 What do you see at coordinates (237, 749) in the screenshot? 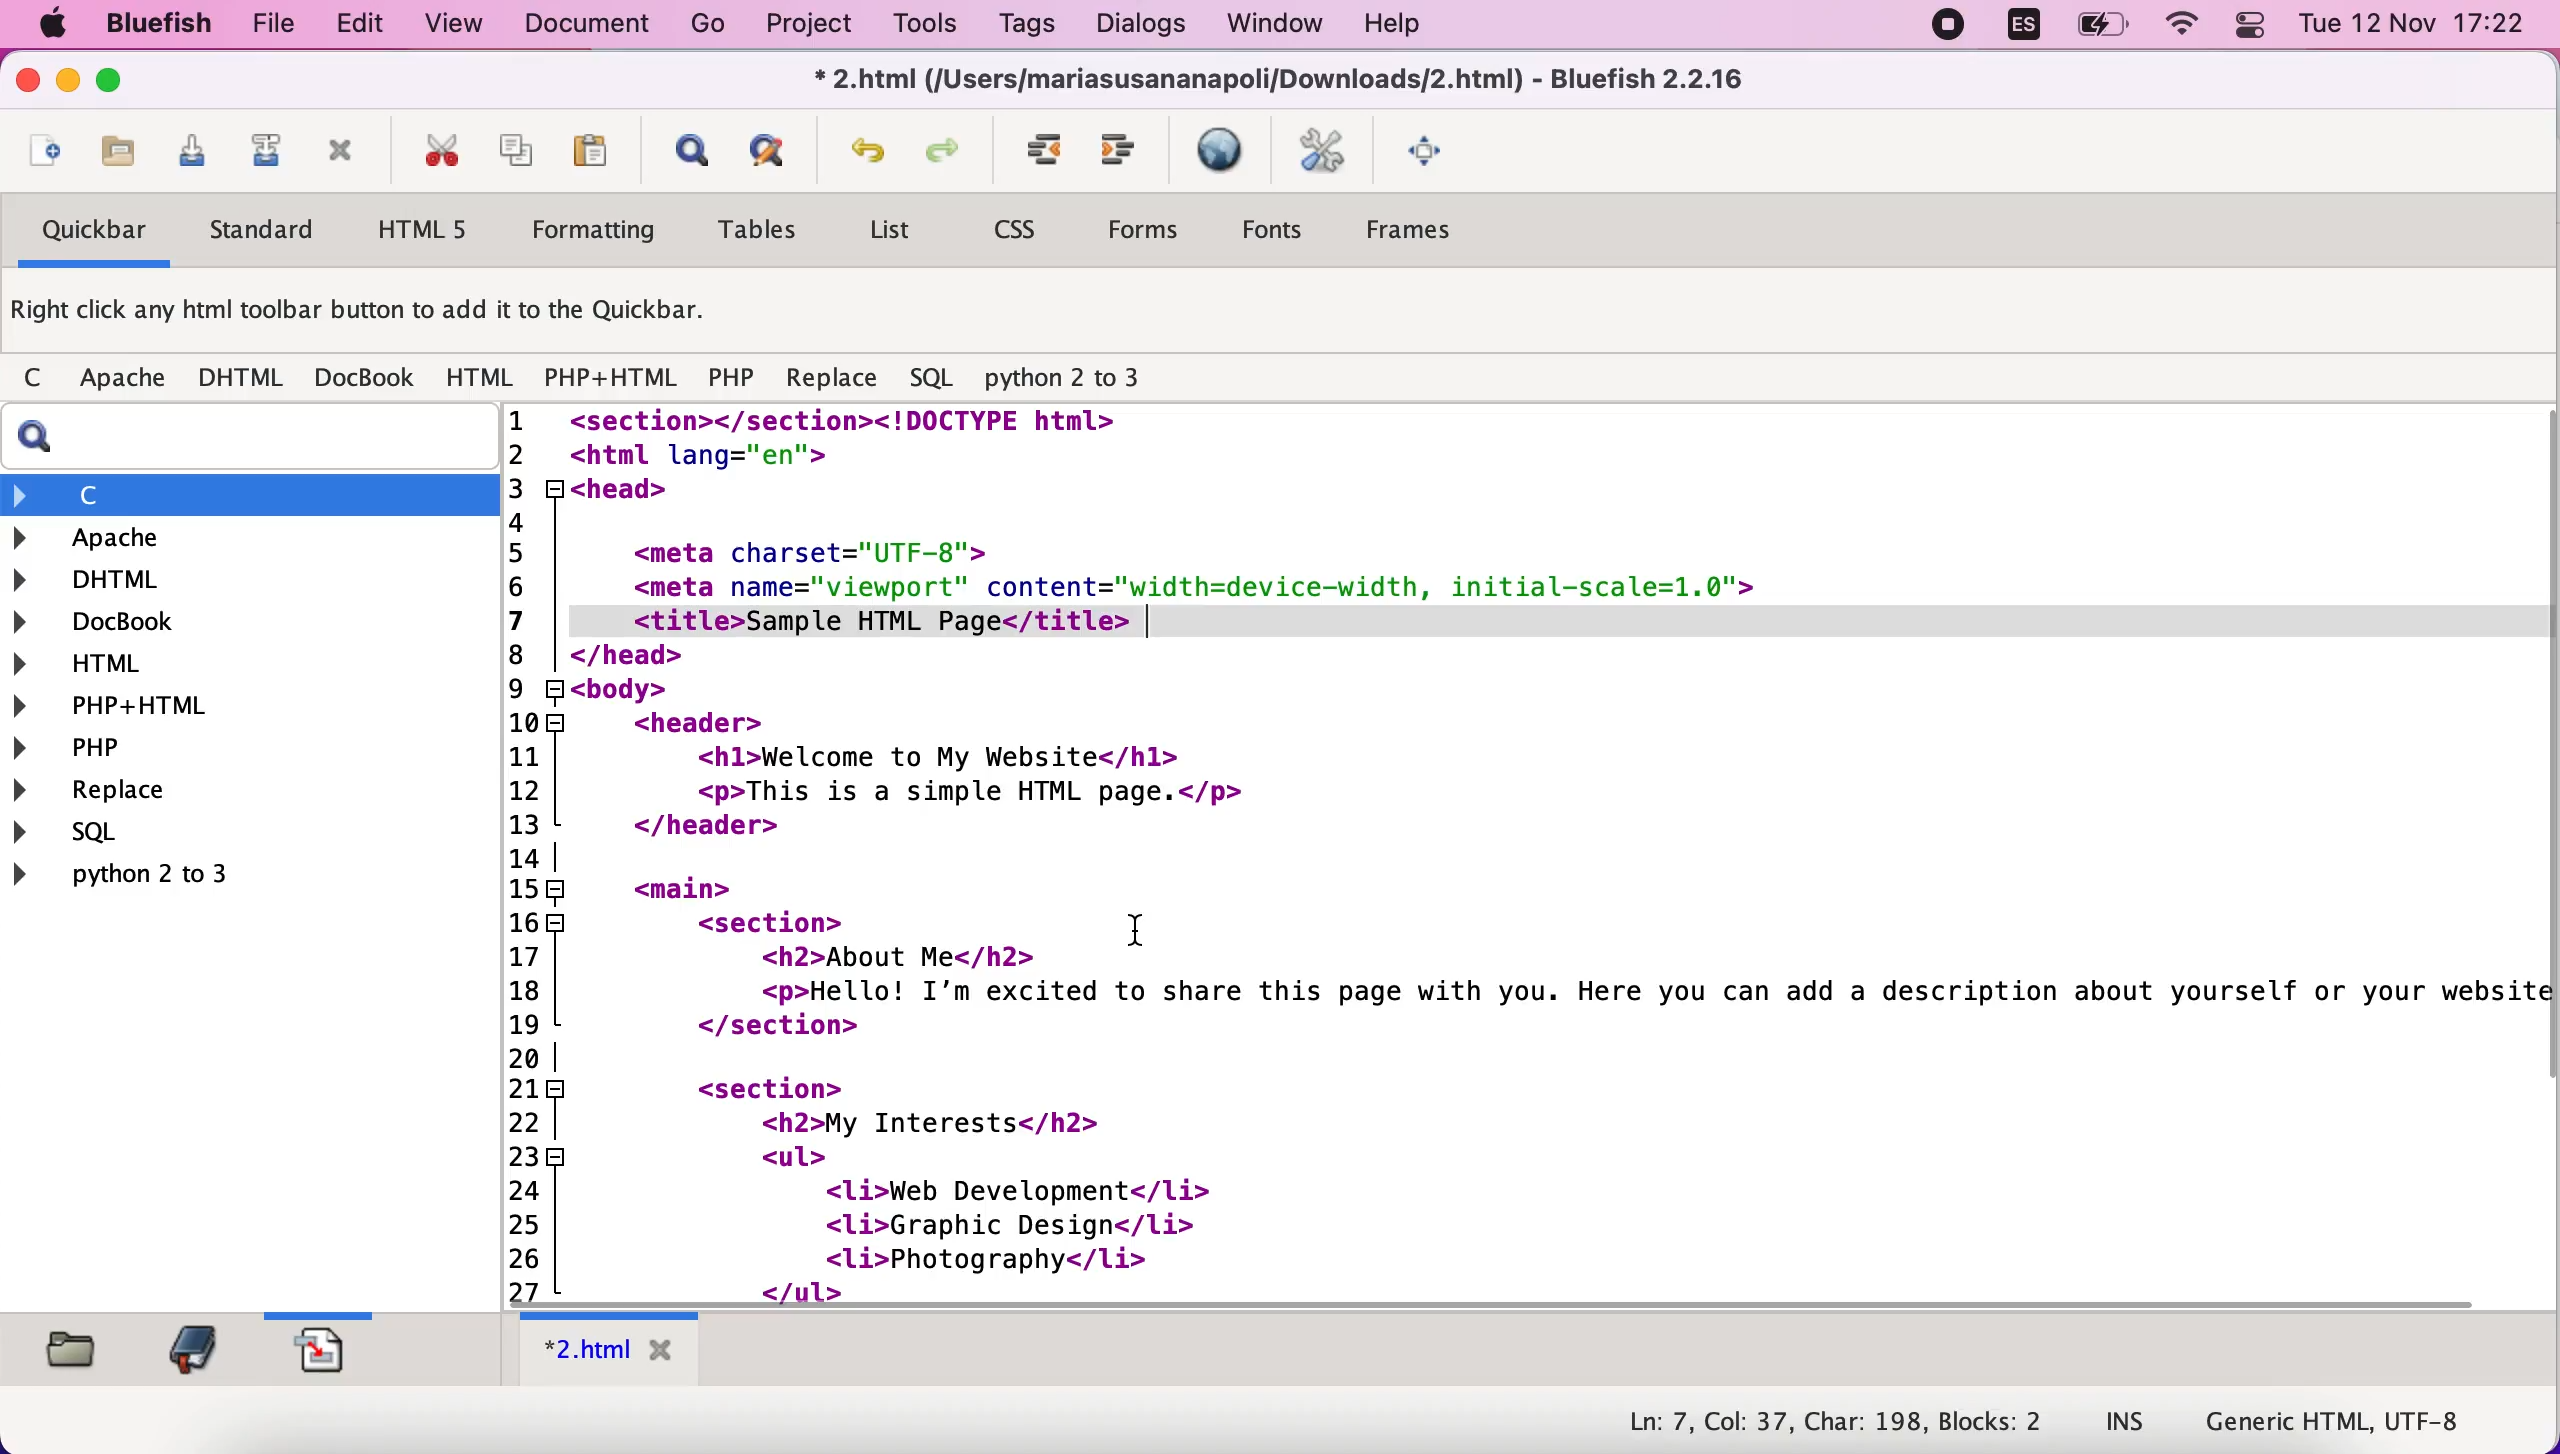
I see `php` at bounding box center [237, 749].